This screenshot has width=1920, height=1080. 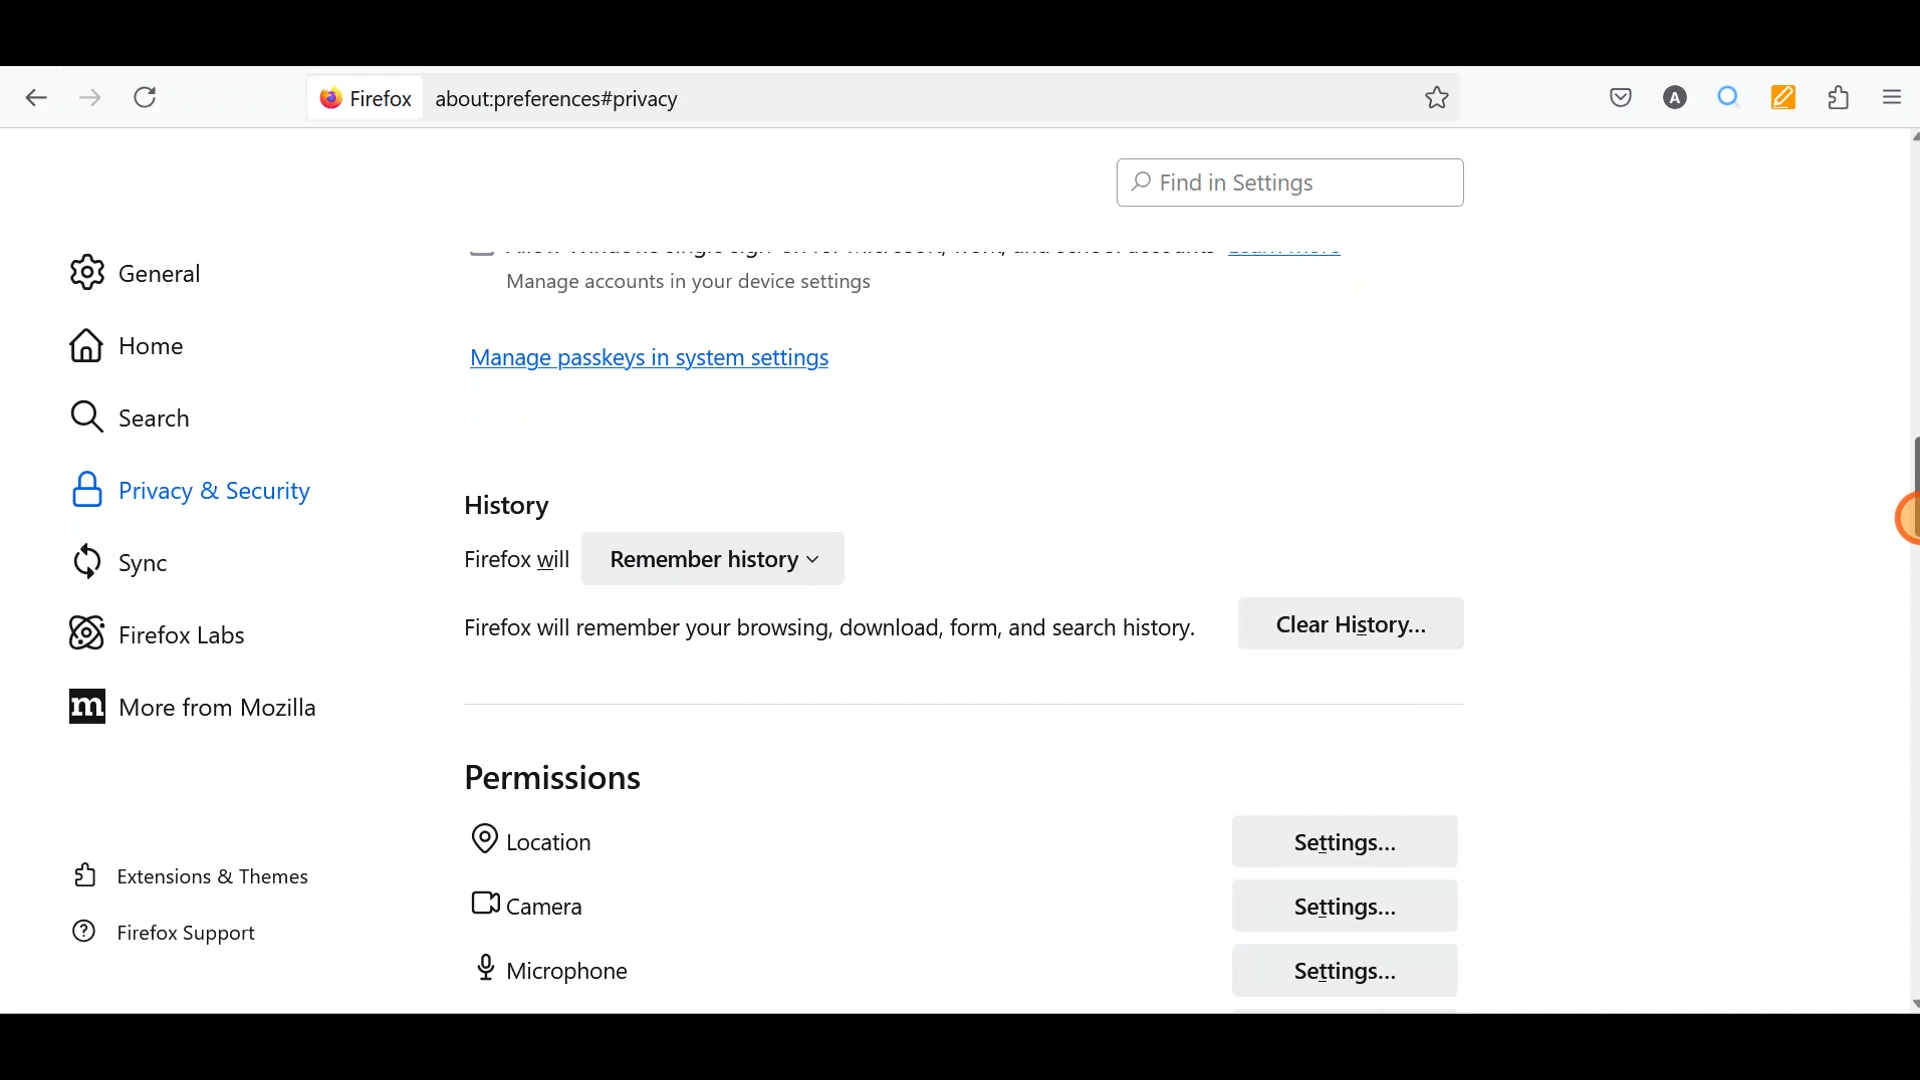 What do you see at coordinates (496, 563) in the screenshot?
I see `Firefox will` at bounding box center [496, 563].